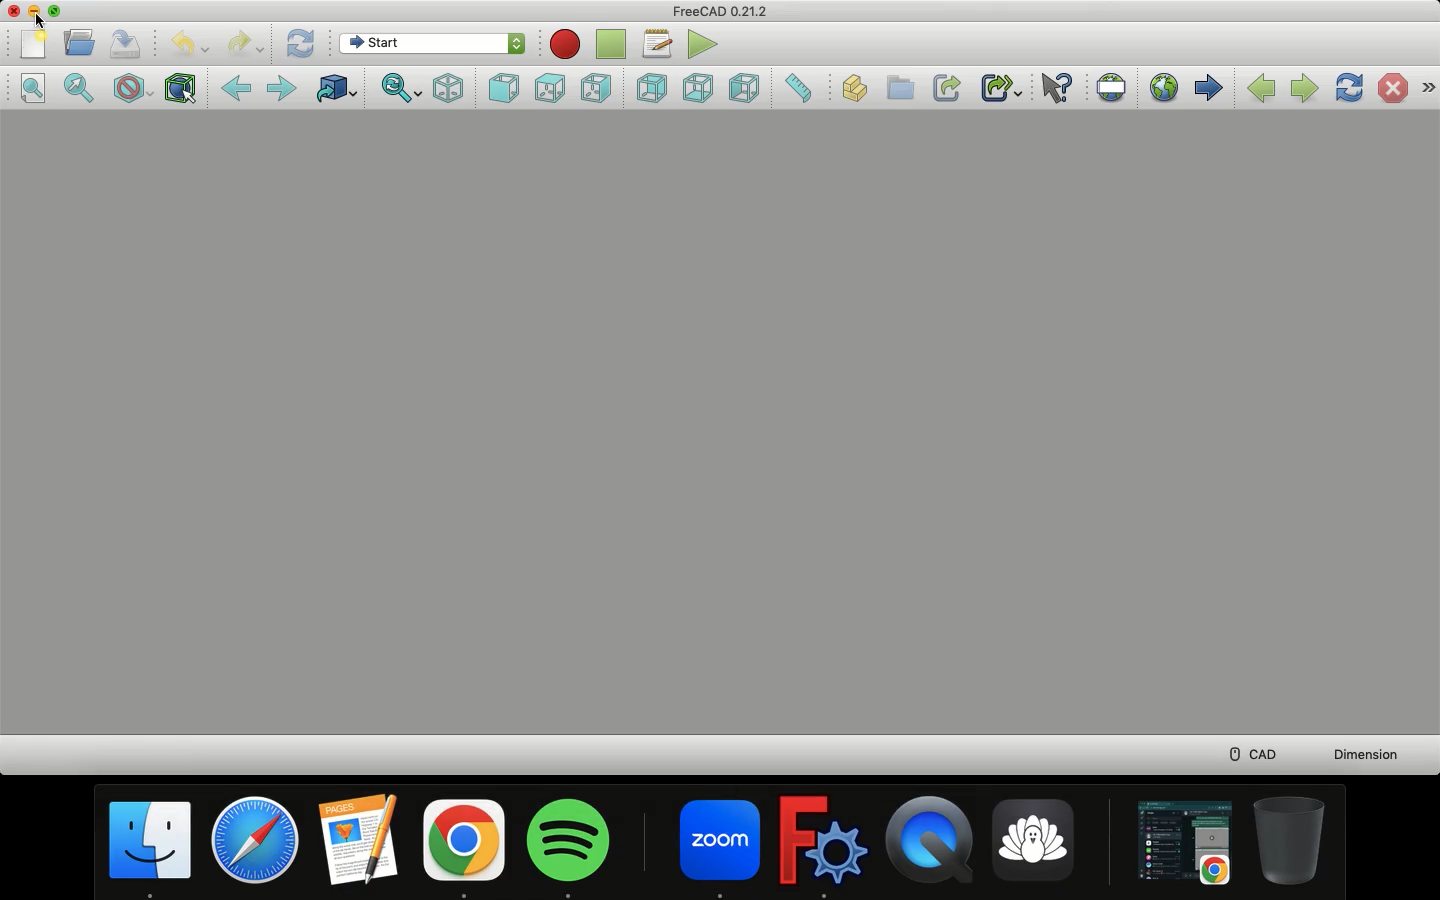  I want to click on Right, so click(598, 87).